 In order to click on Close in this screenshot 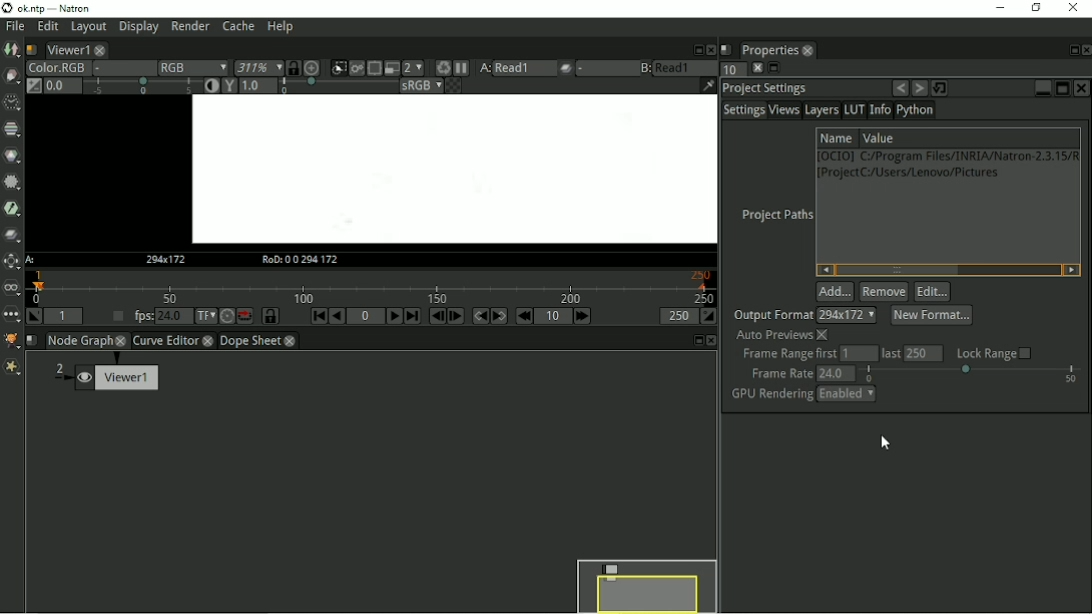, I will do `click(710, 341)`.